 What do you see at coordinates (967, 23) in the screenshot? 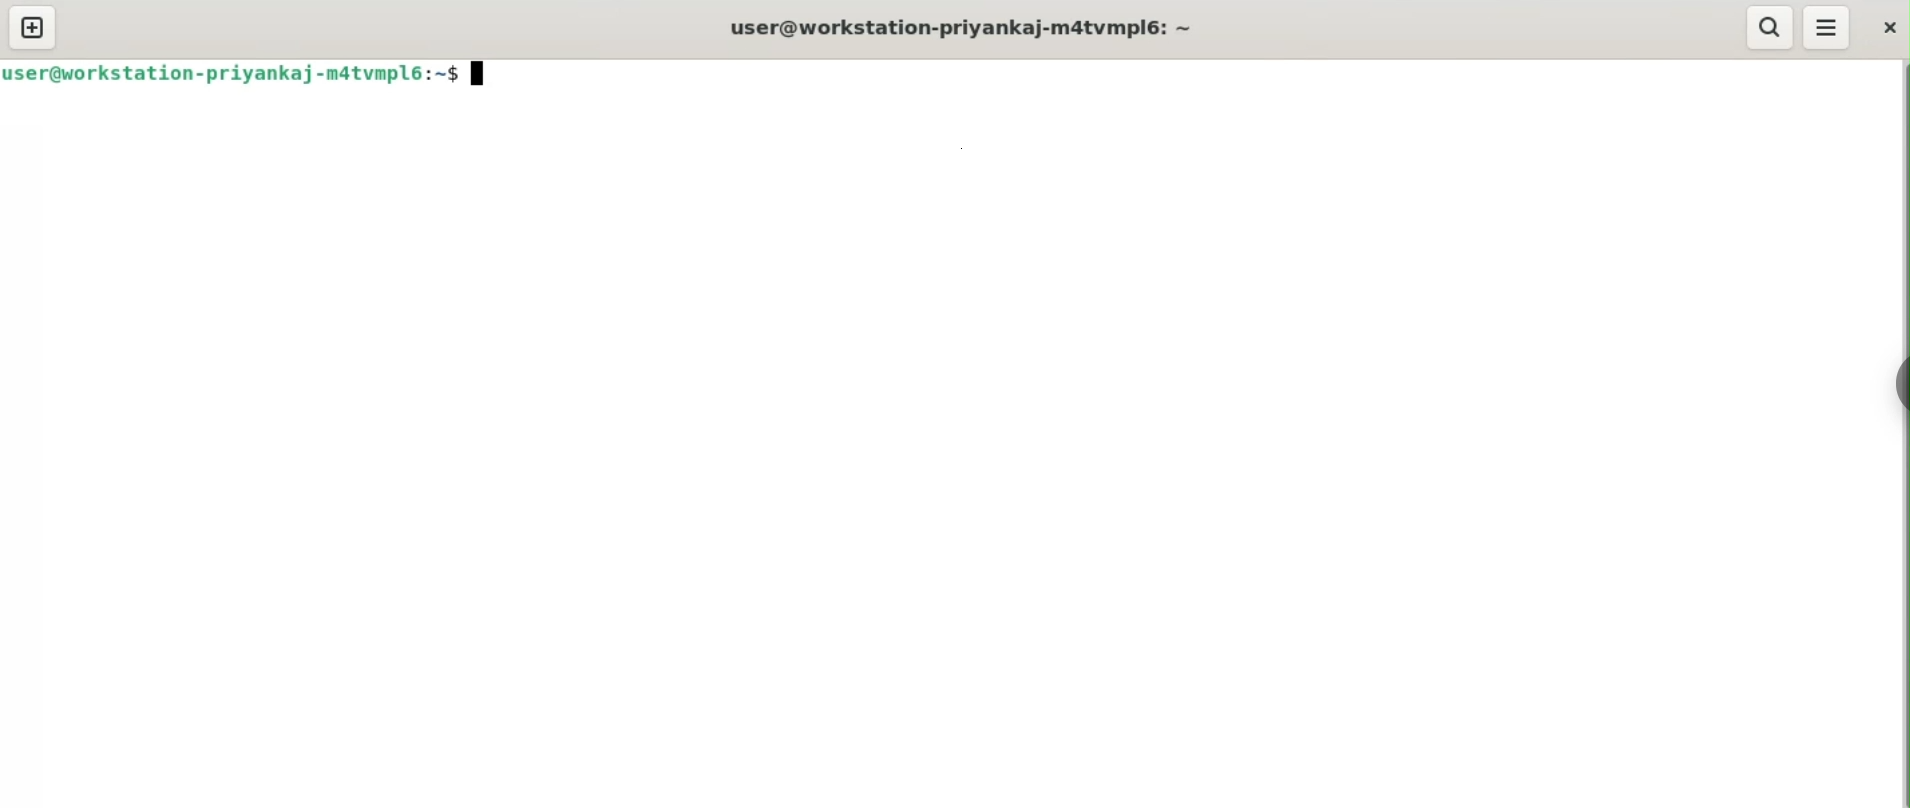
I see `user@workstation-priyankaj-m4tvmpl6:~` at bounding box center [967, 23].